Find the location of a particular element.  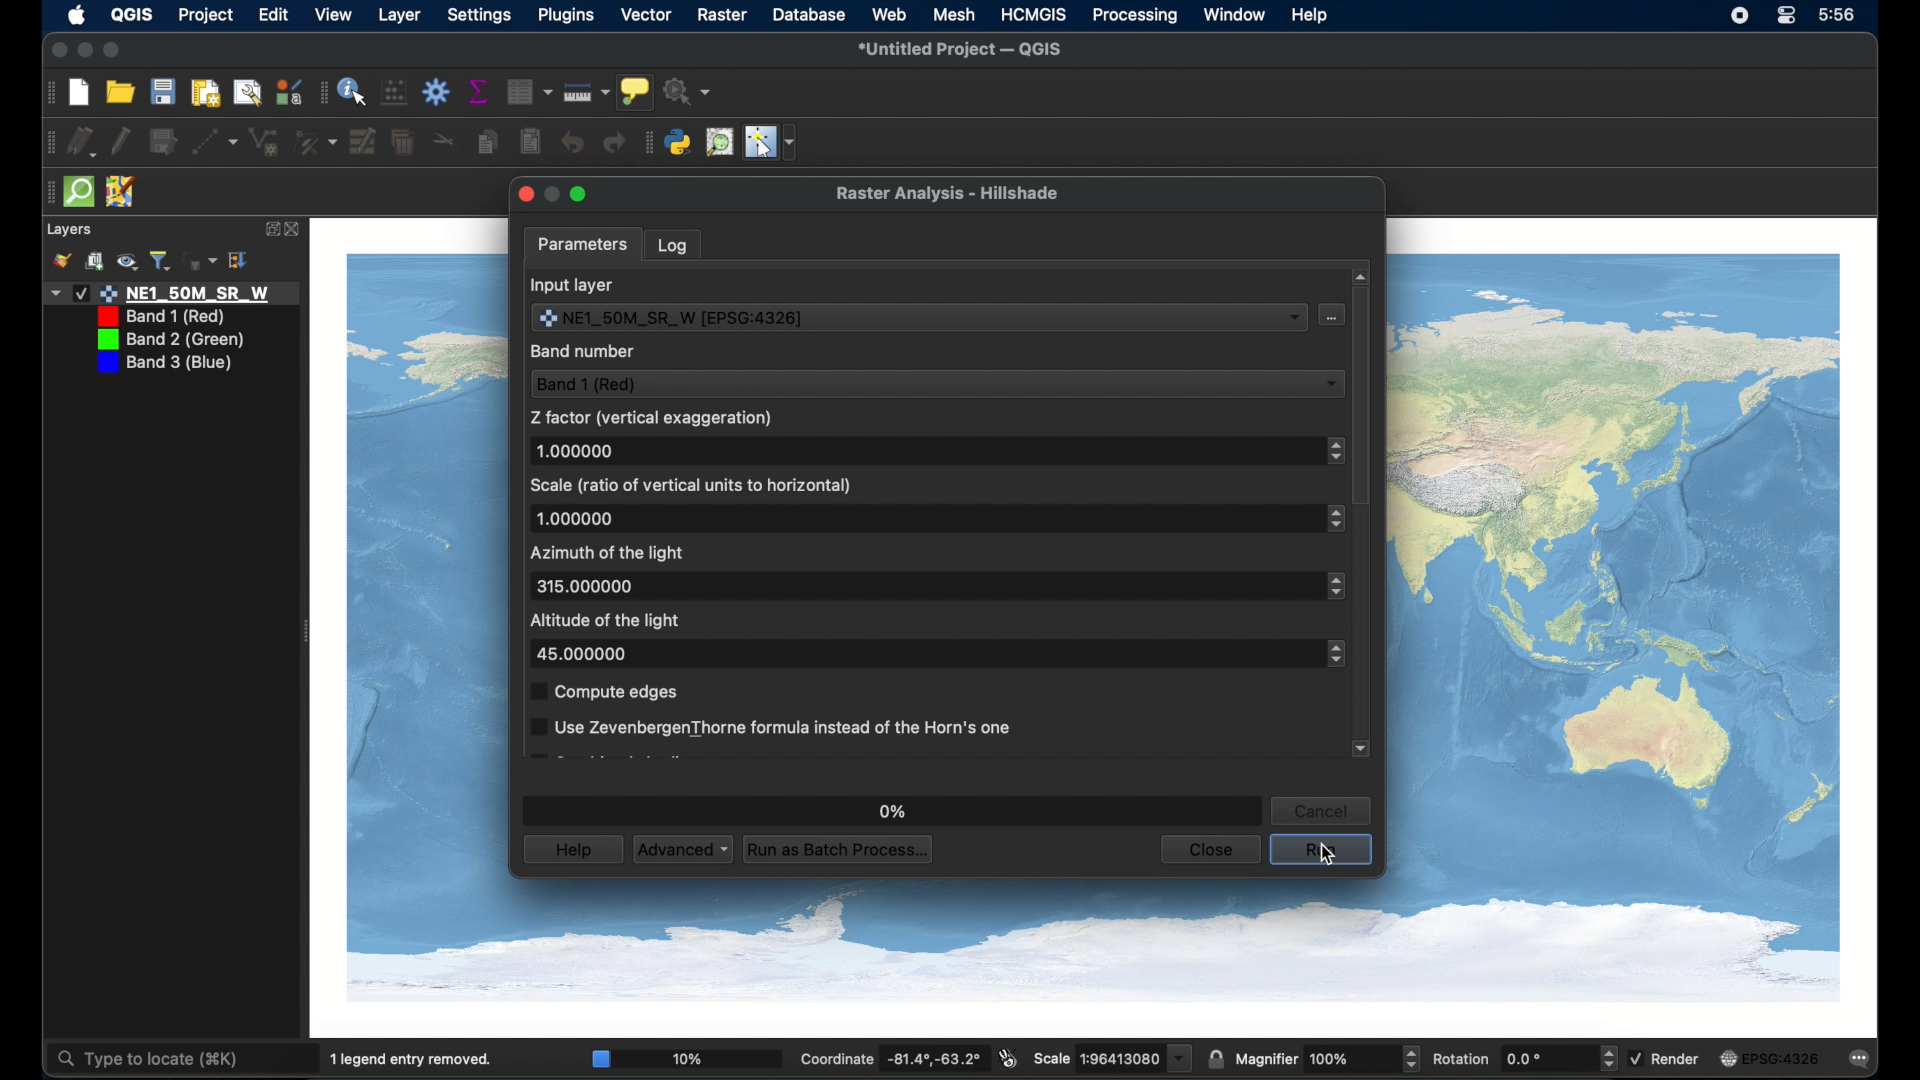

type to locate is located at coordinates (147, 1060).